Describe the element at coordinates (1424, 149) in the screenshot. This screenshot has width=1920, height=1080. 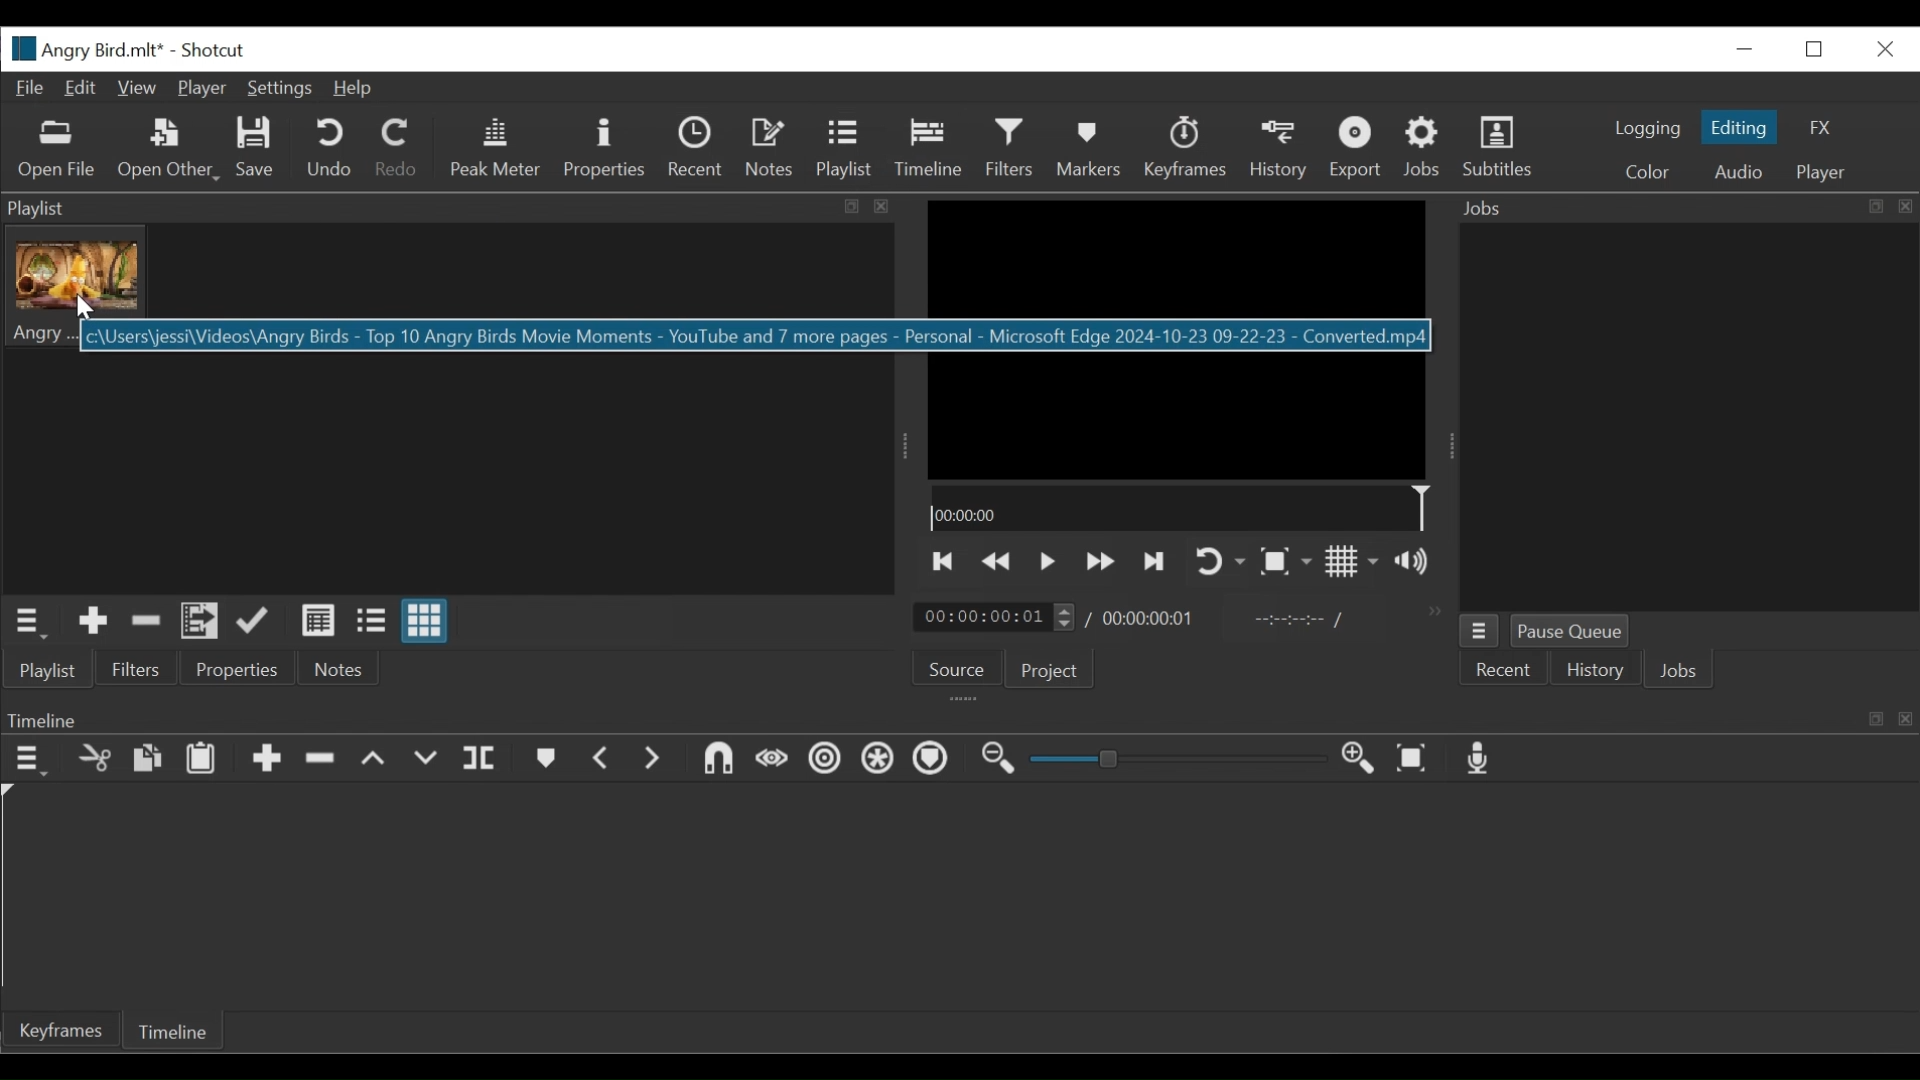
I see `Jobs` at that location.